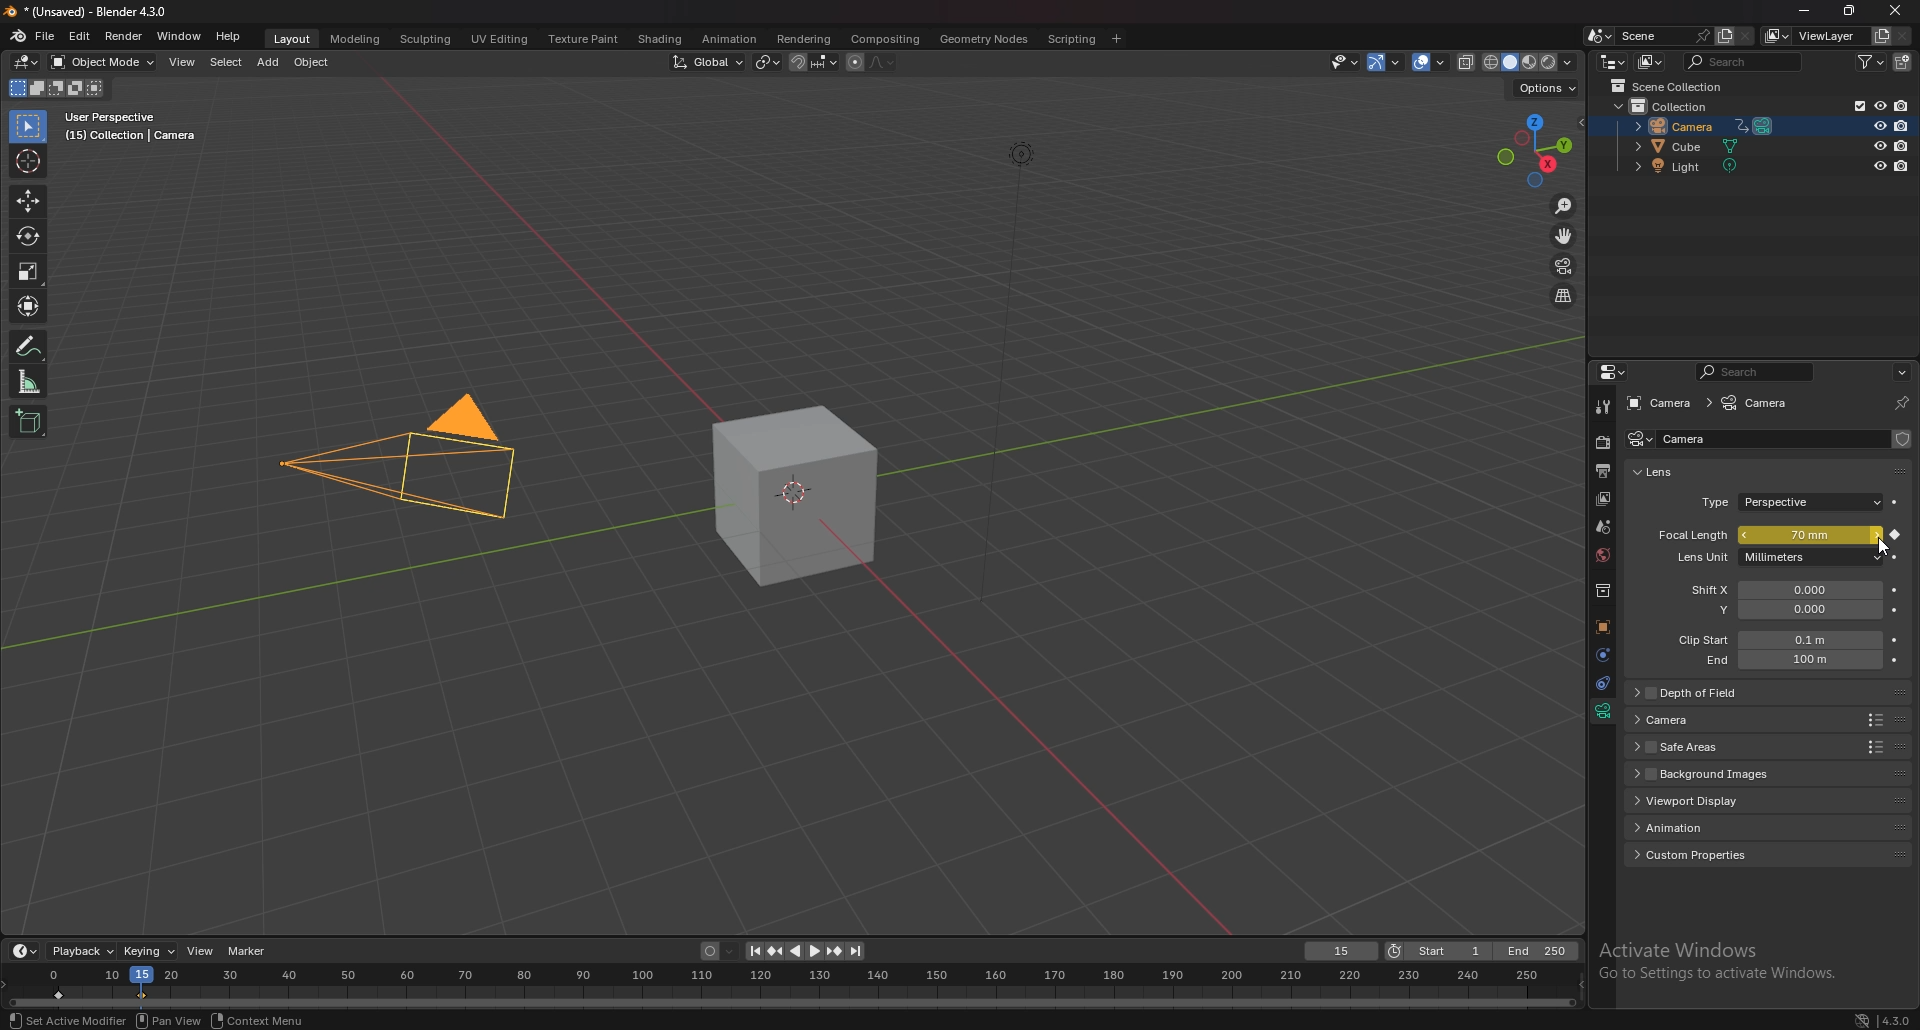  I want to click on snapping, so click(812, 61).